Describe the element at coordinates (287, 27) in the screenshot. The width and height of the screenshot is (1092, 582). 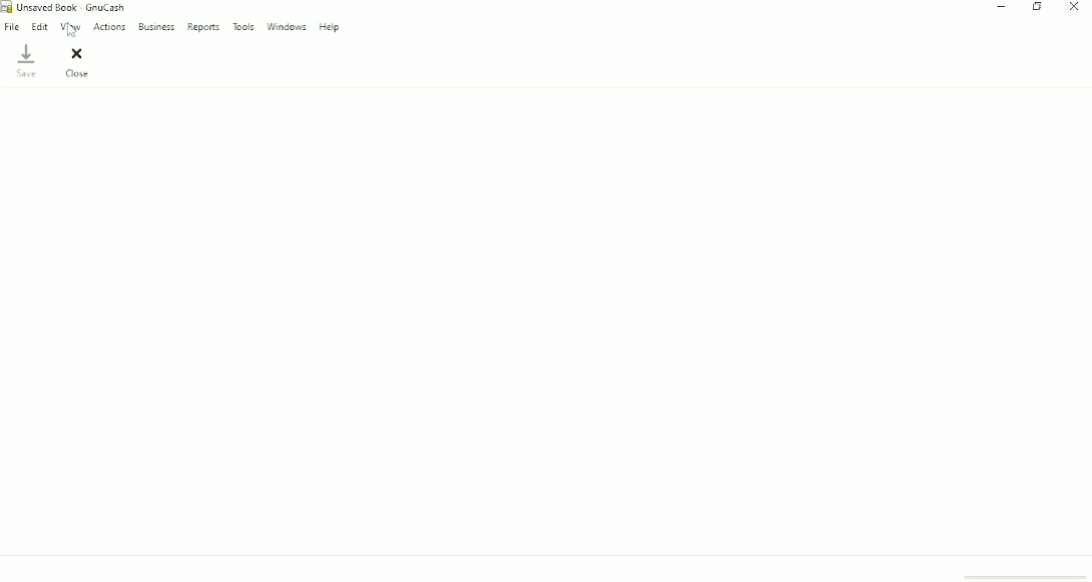
I see `Windows` at that location.